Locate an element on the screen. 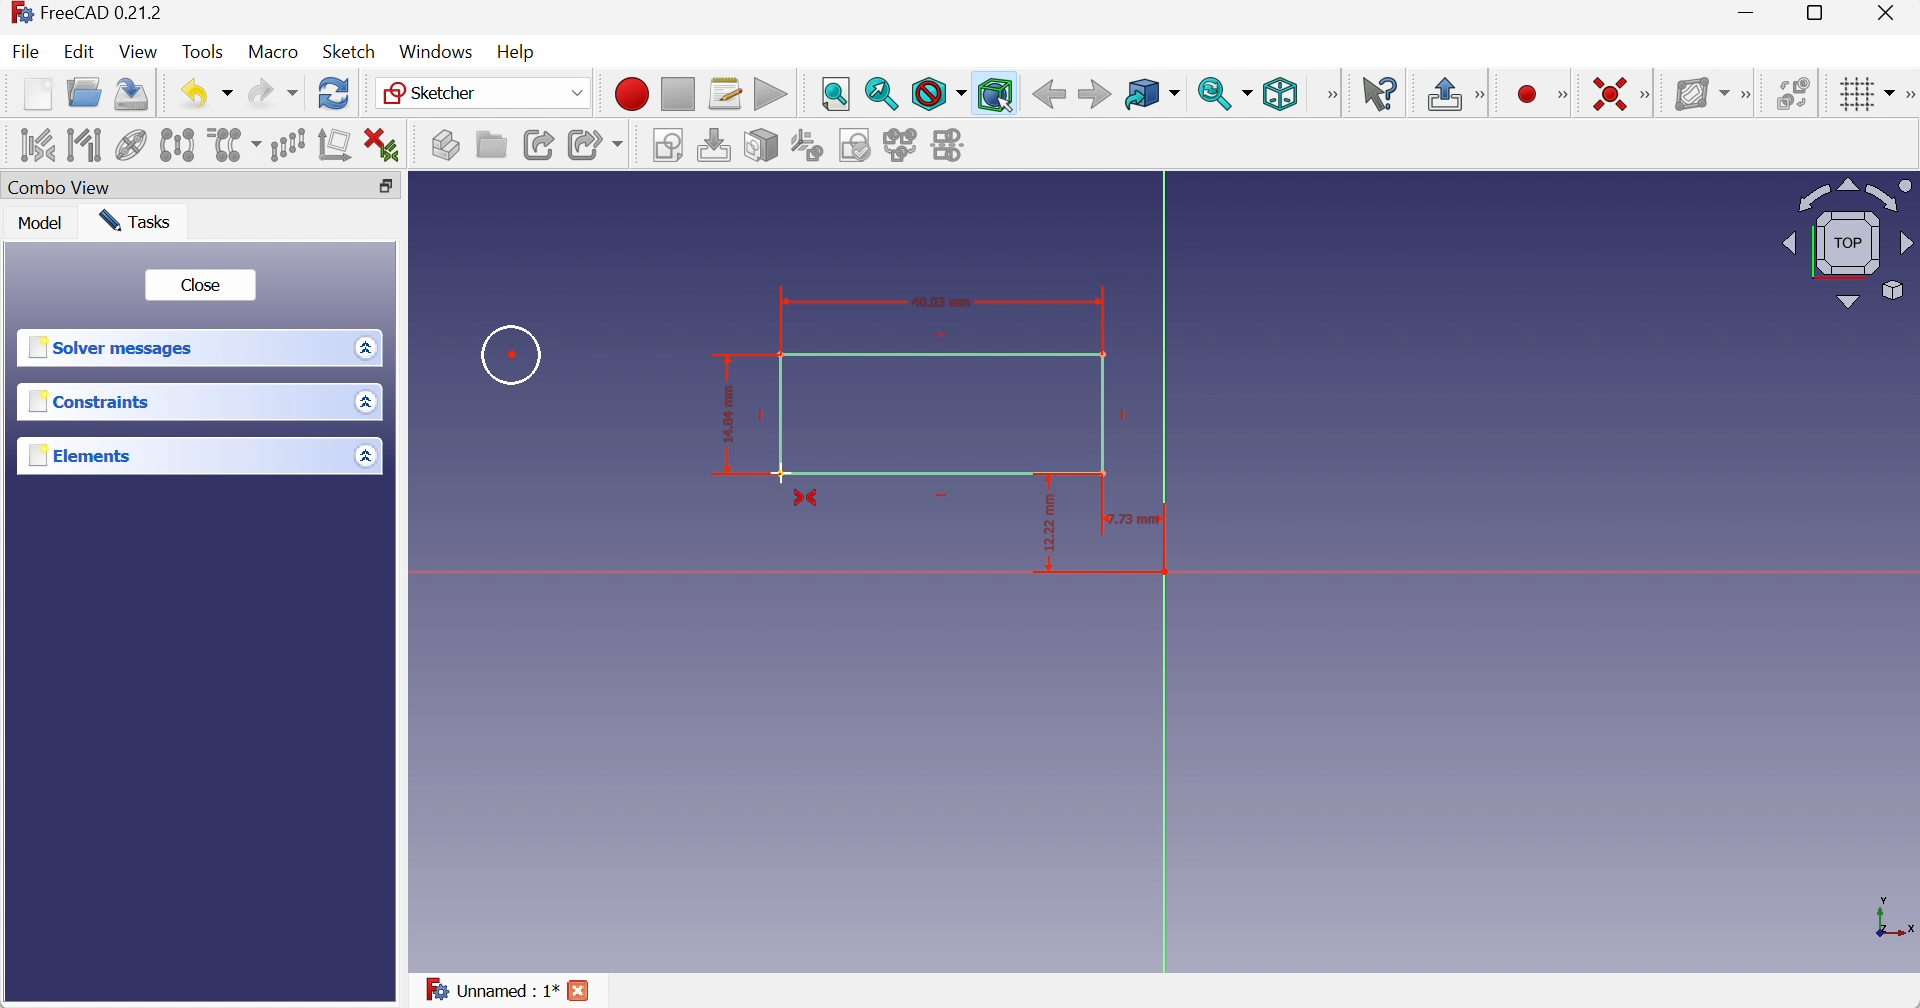  Close is located at coordinates (1887, 14).